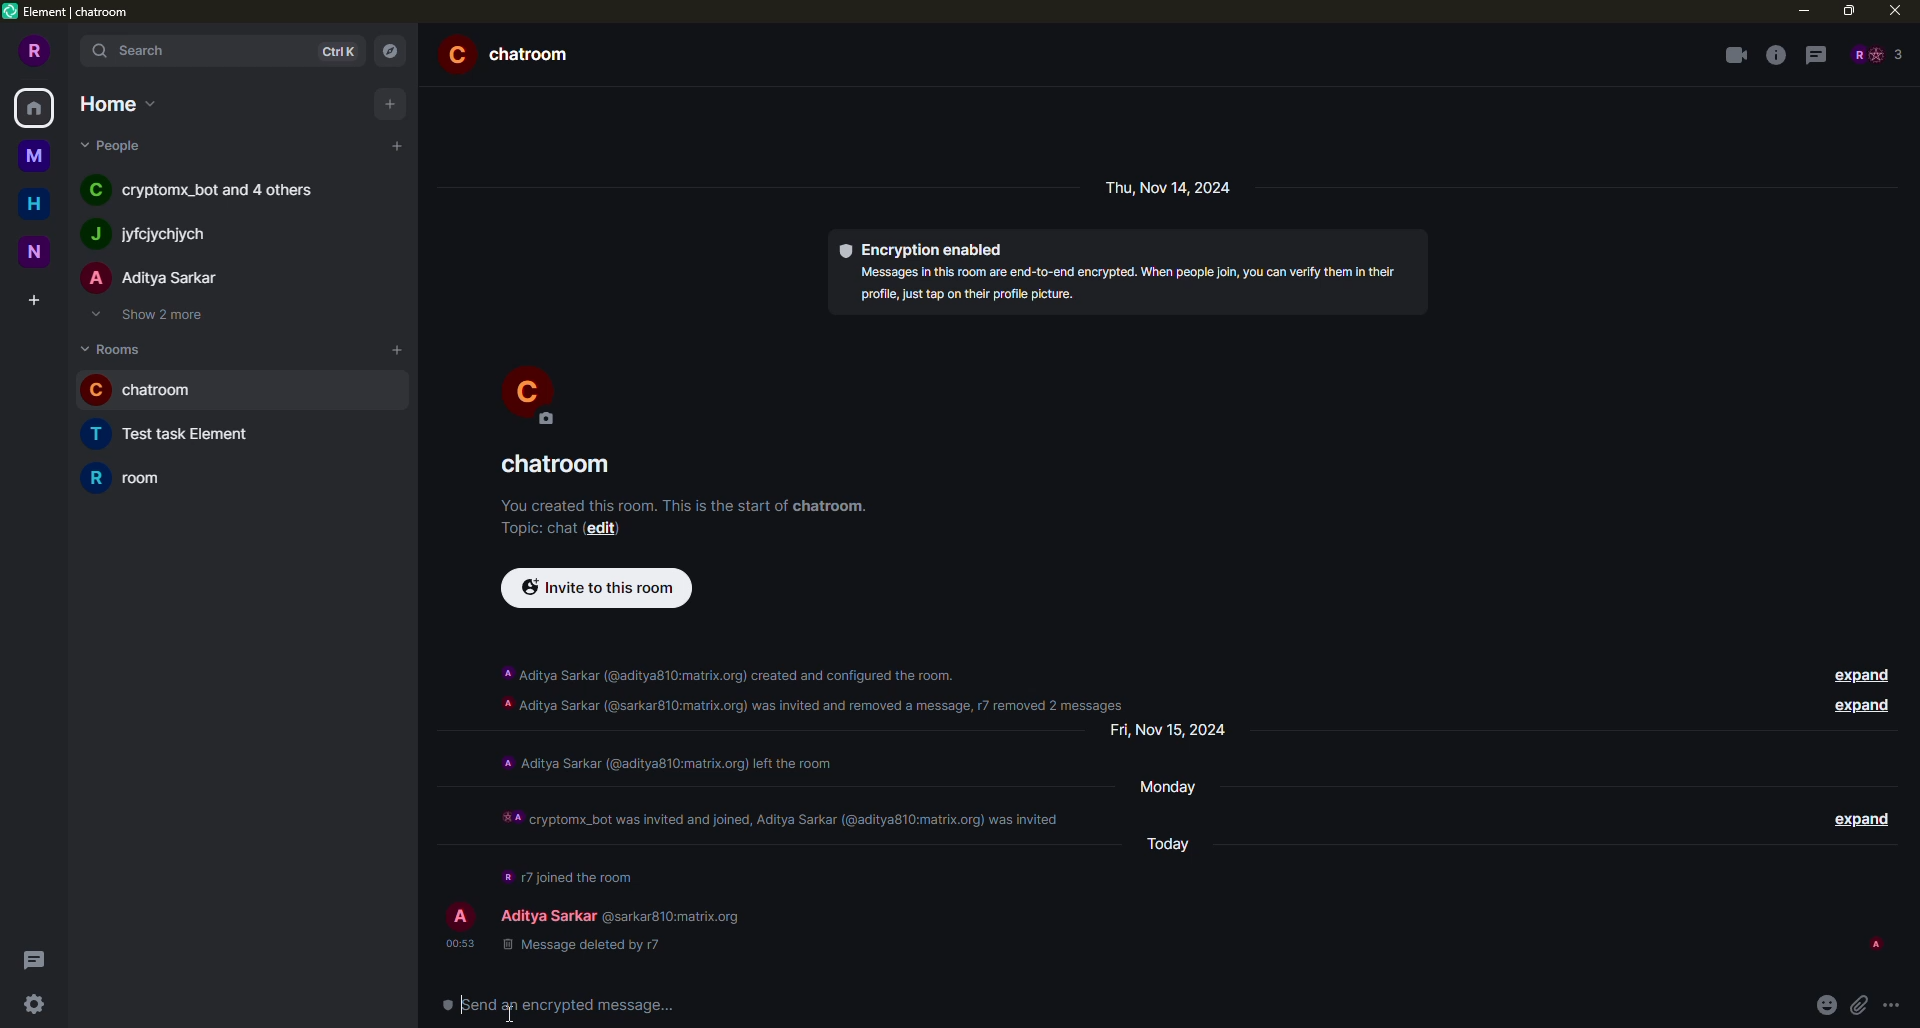  Describe the element at coordinates (36, 50) in the screenshot. I see `profile` at that location.